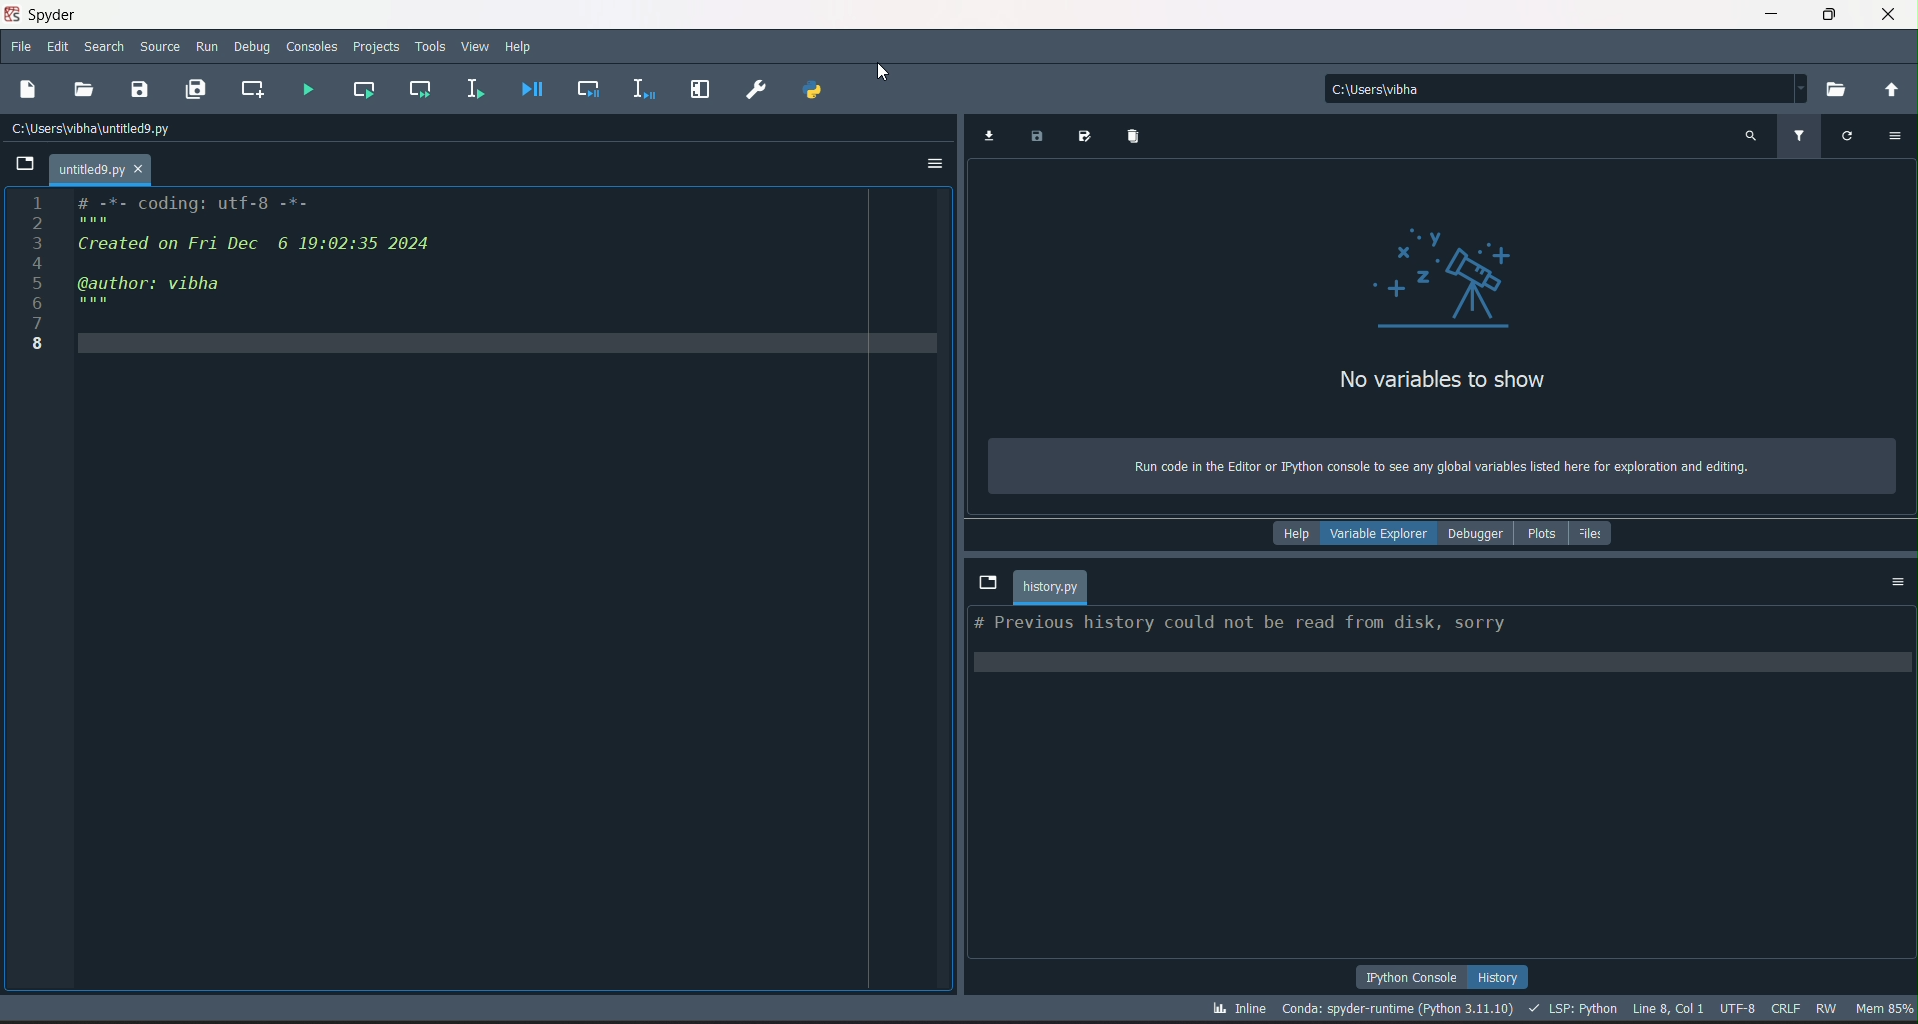  What do you see at coordinates (1892, 138) in the screenshot?
I see `options` at bounding box center [1892, 138].